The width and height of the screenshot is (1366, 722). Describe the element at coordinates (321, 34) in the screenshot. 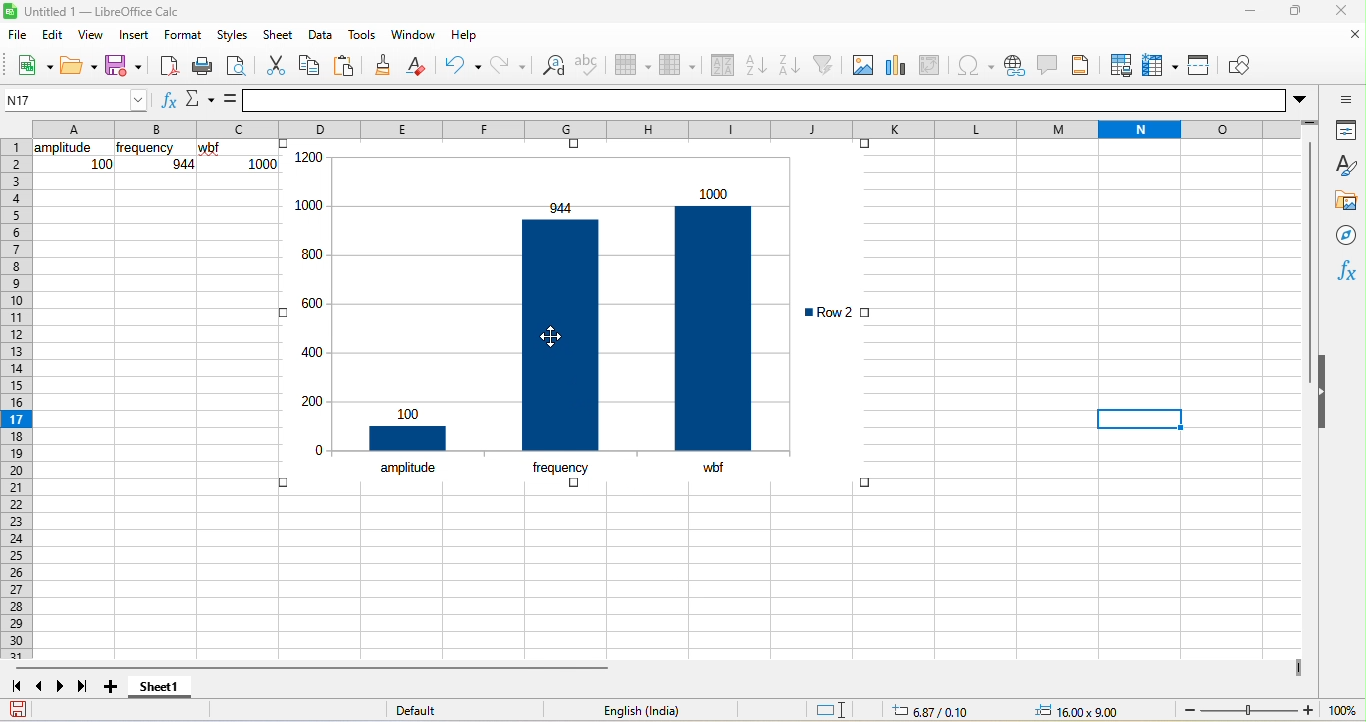

I see `data` at that location.